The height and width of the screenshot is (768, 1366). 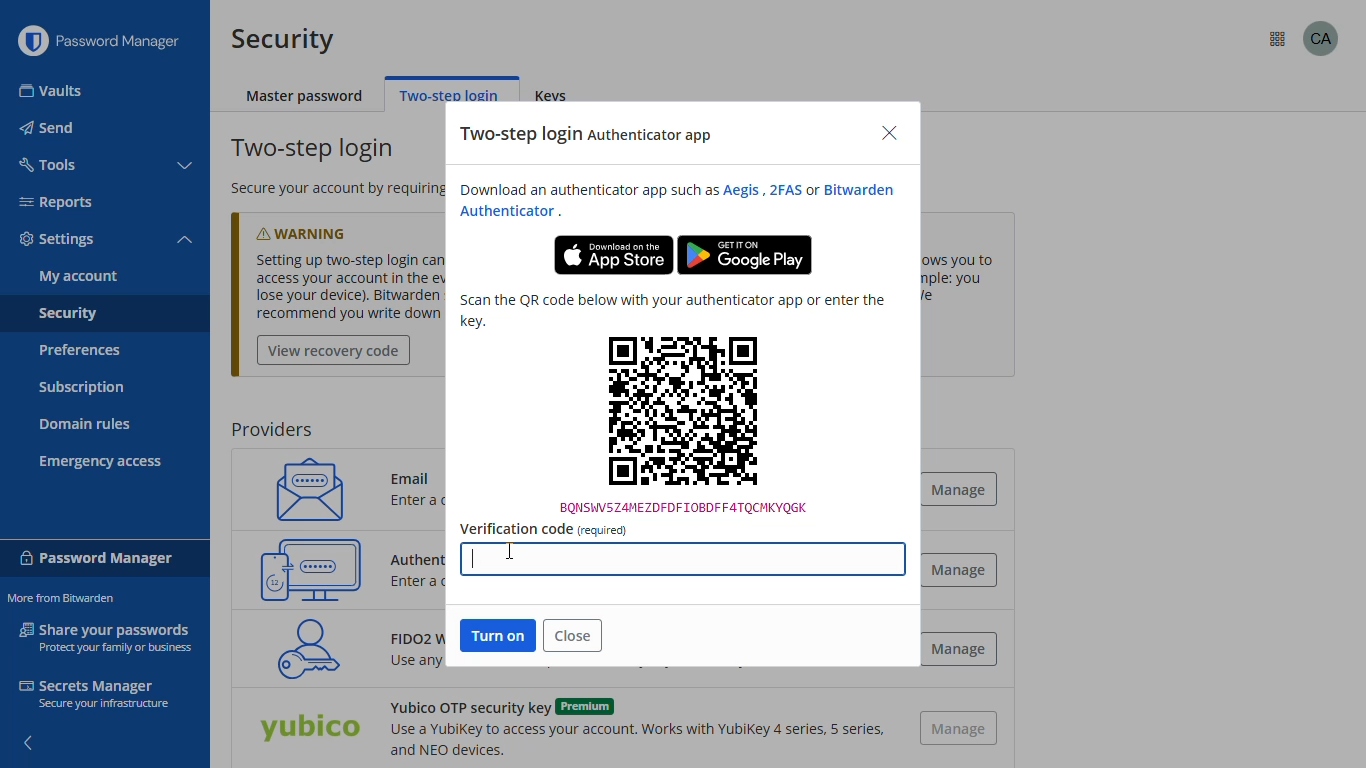 What do you see at coordinates (126, 41) in the screenshot?
I see `password manager` at bounding box center [126, 41].